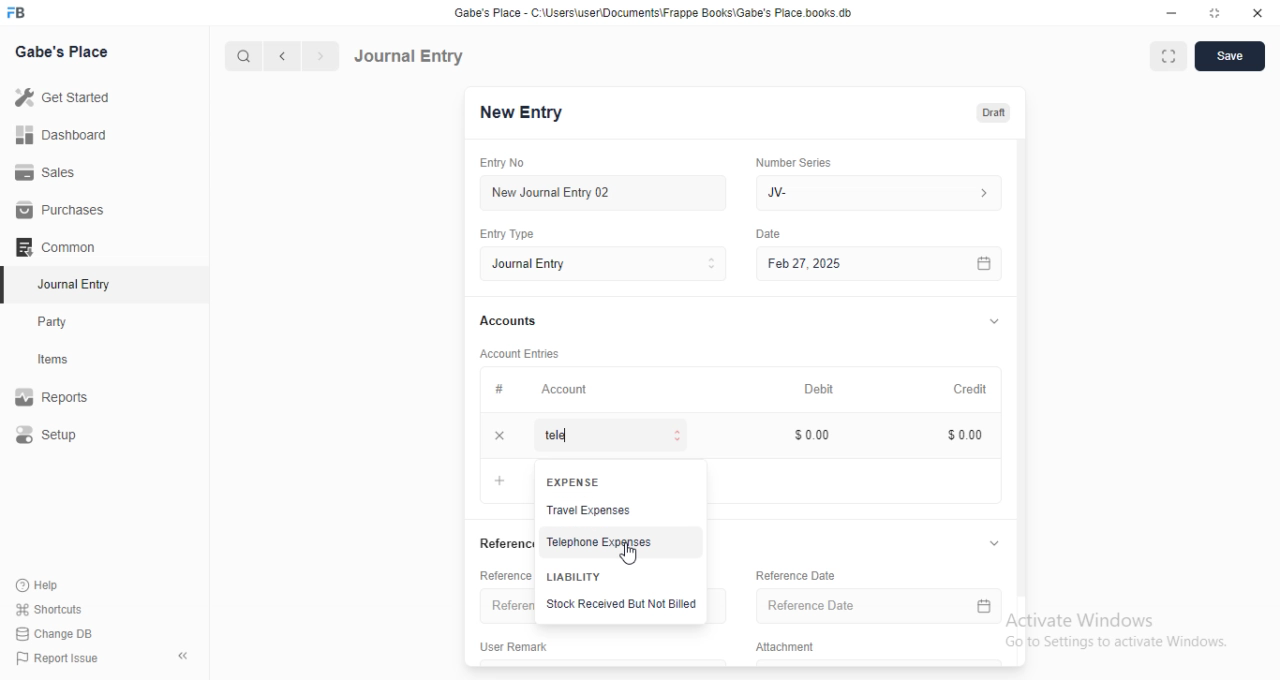  What do you see at coordinates (63, 51) in the screenshot?
I see `Gabe's Place` at bounding box center [63, 51].